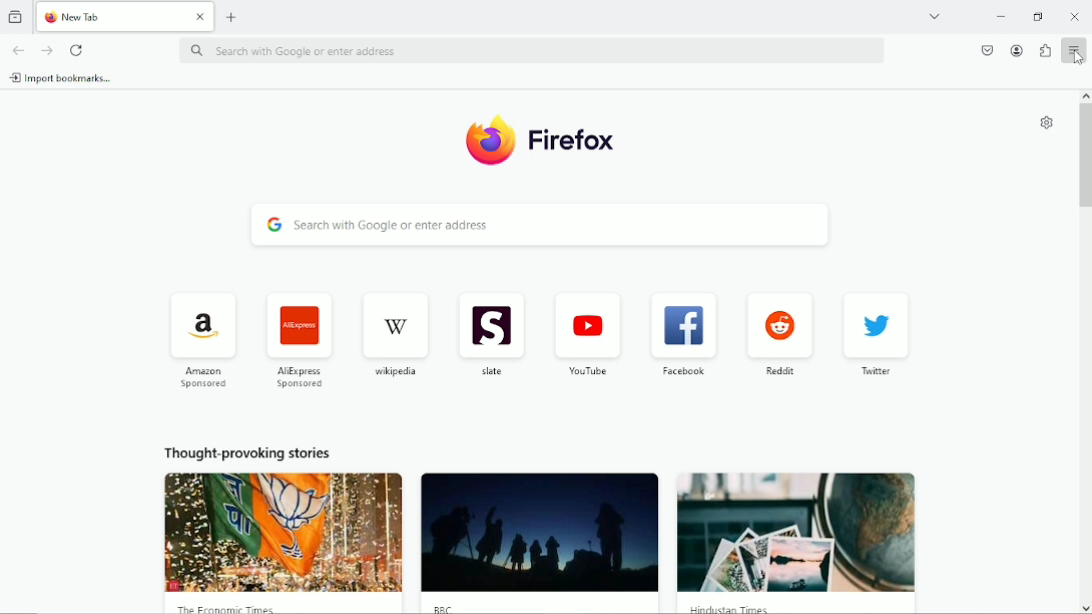  What do you see at coordinates (543, 224) in the screenshot?
I see `search bar` at bounding box center [543, 224].